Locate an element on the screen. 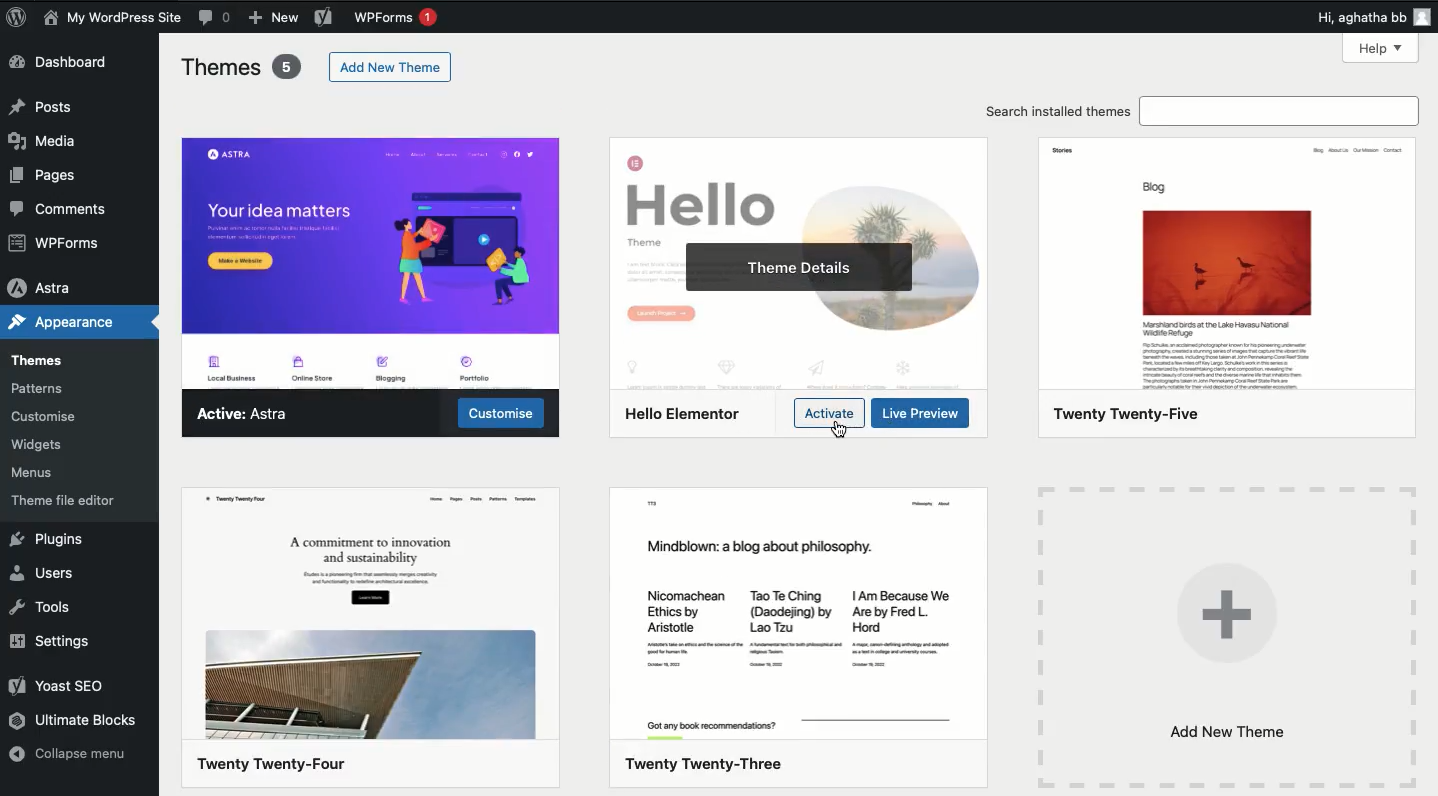 The image size is (1438, 796). Media is located at coordinates (44, 141).